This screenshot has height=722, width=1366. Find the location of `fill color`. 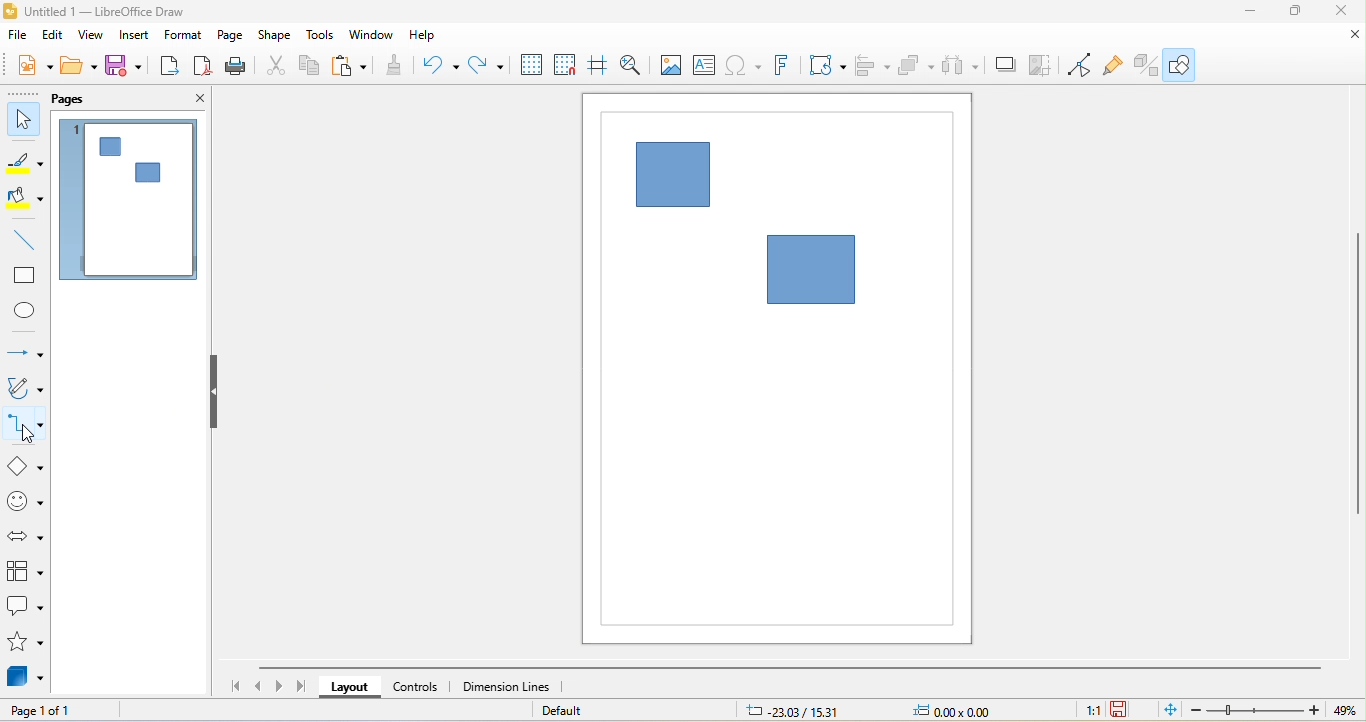

fill color is located at coordinates (25, 198).